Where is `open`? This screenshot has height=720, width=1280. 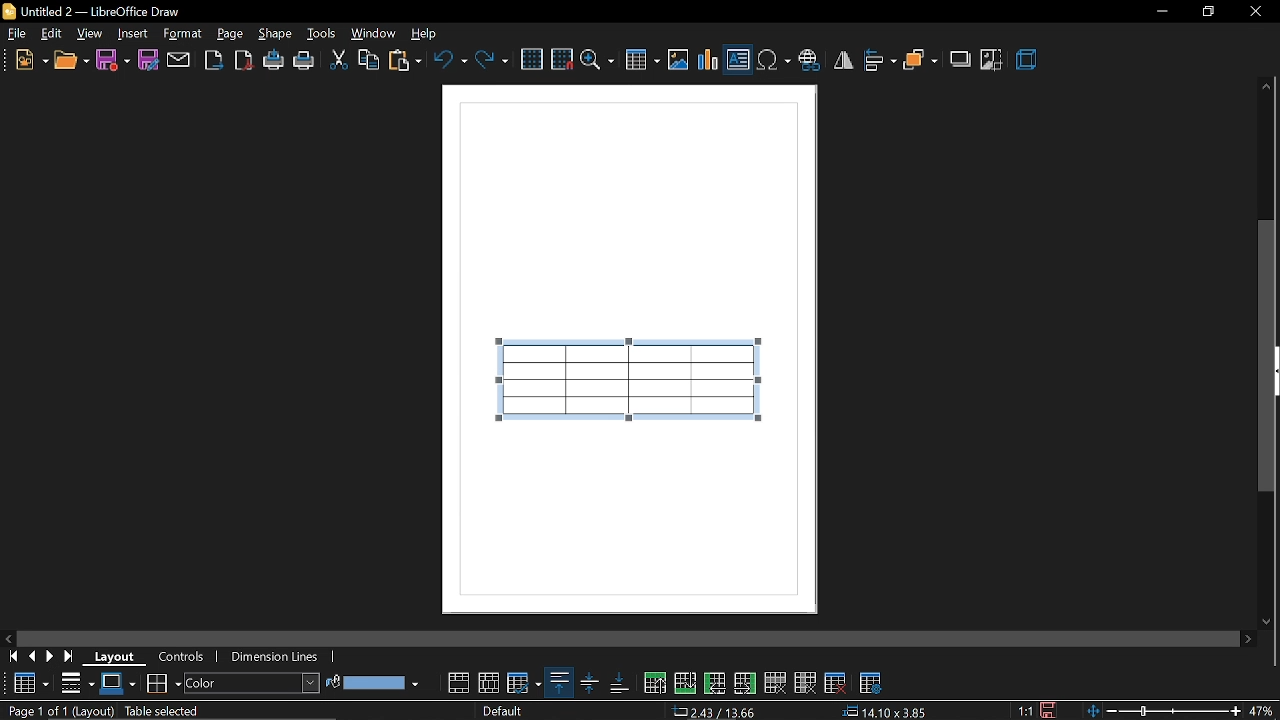
open is located at coordinates (71, 60).